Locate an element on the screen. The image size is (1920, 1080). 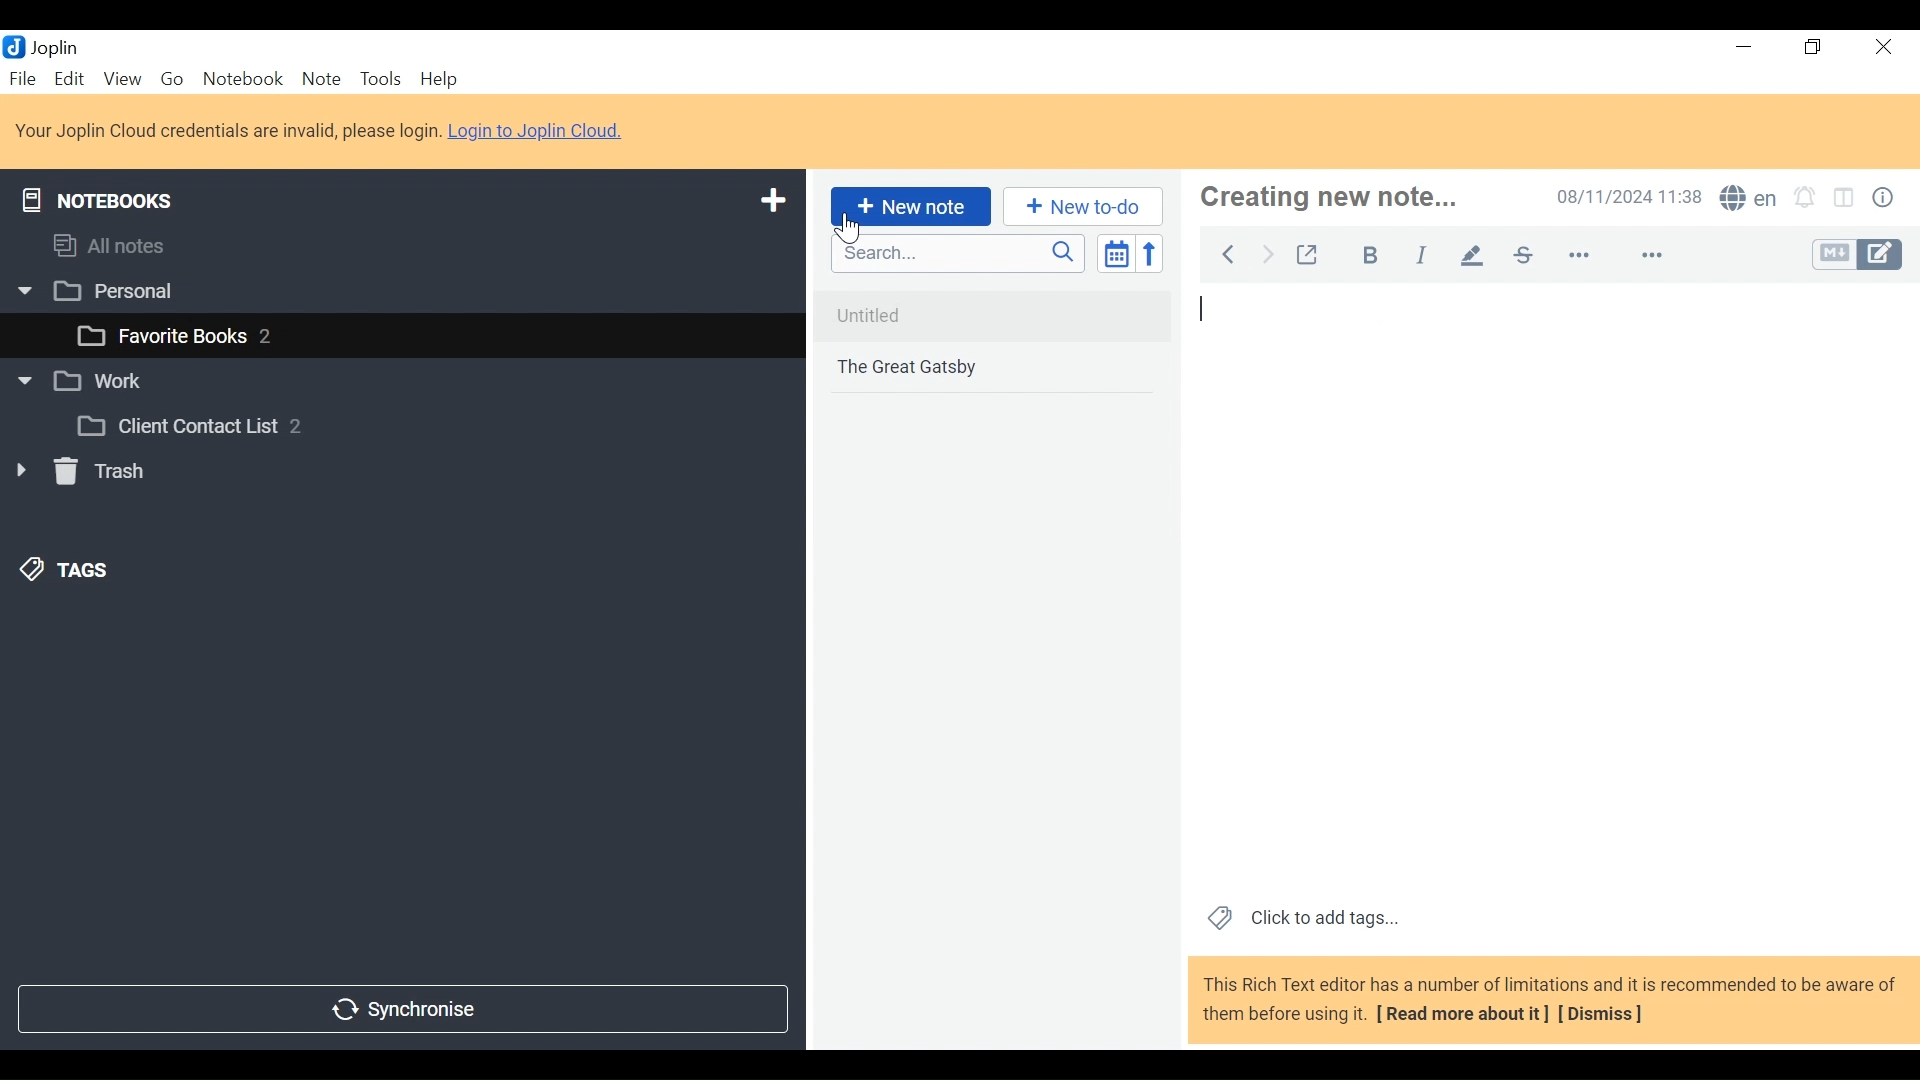
New Note is located at coordinates (911, 206).